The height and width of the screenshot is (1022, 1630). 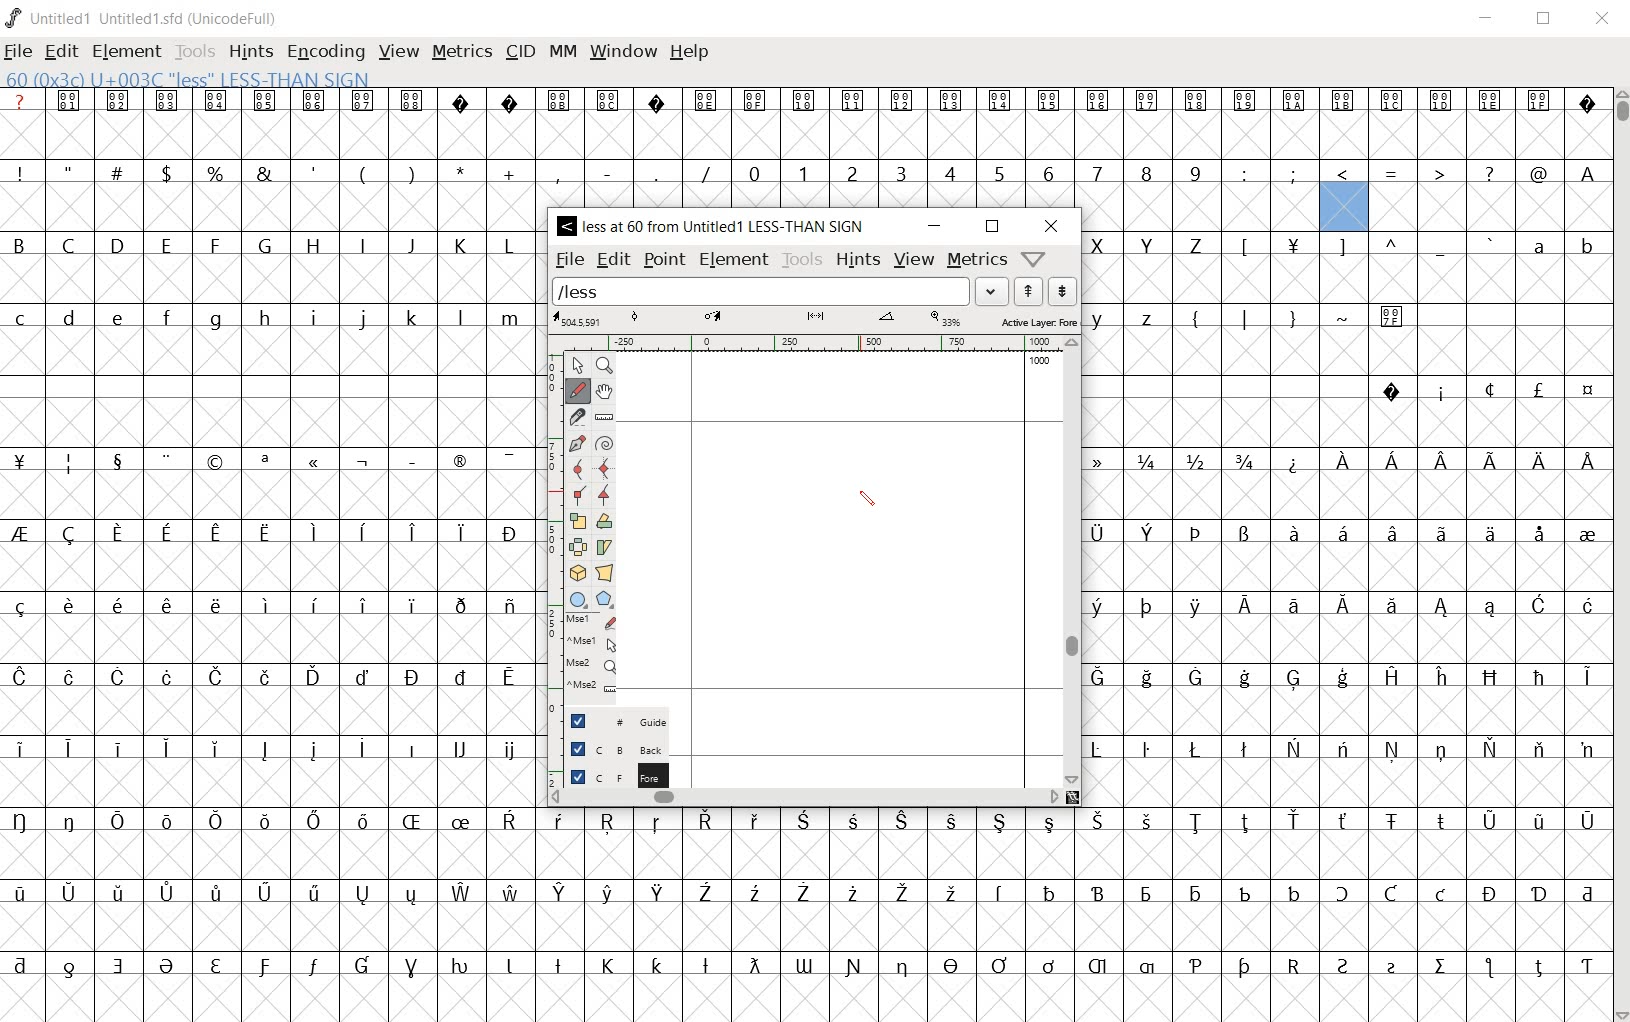 I want to click on , so click(x=1585, y=172).